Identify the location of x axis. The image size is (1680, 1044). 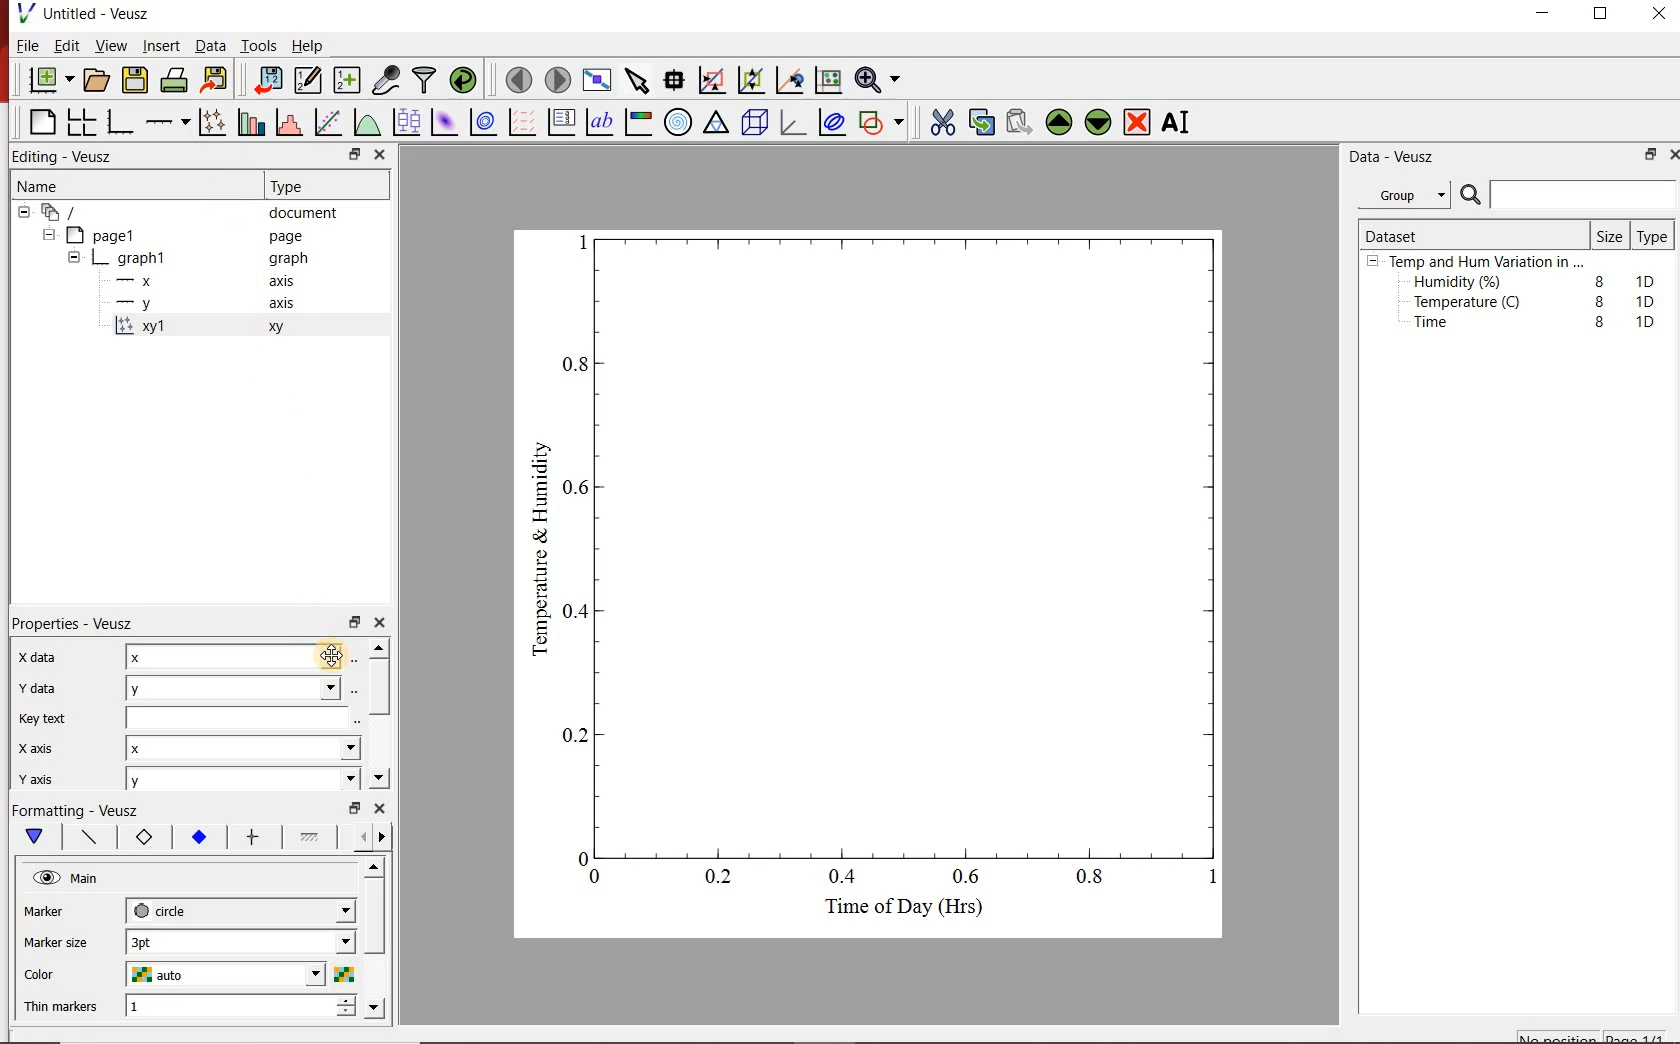
(48, 747).